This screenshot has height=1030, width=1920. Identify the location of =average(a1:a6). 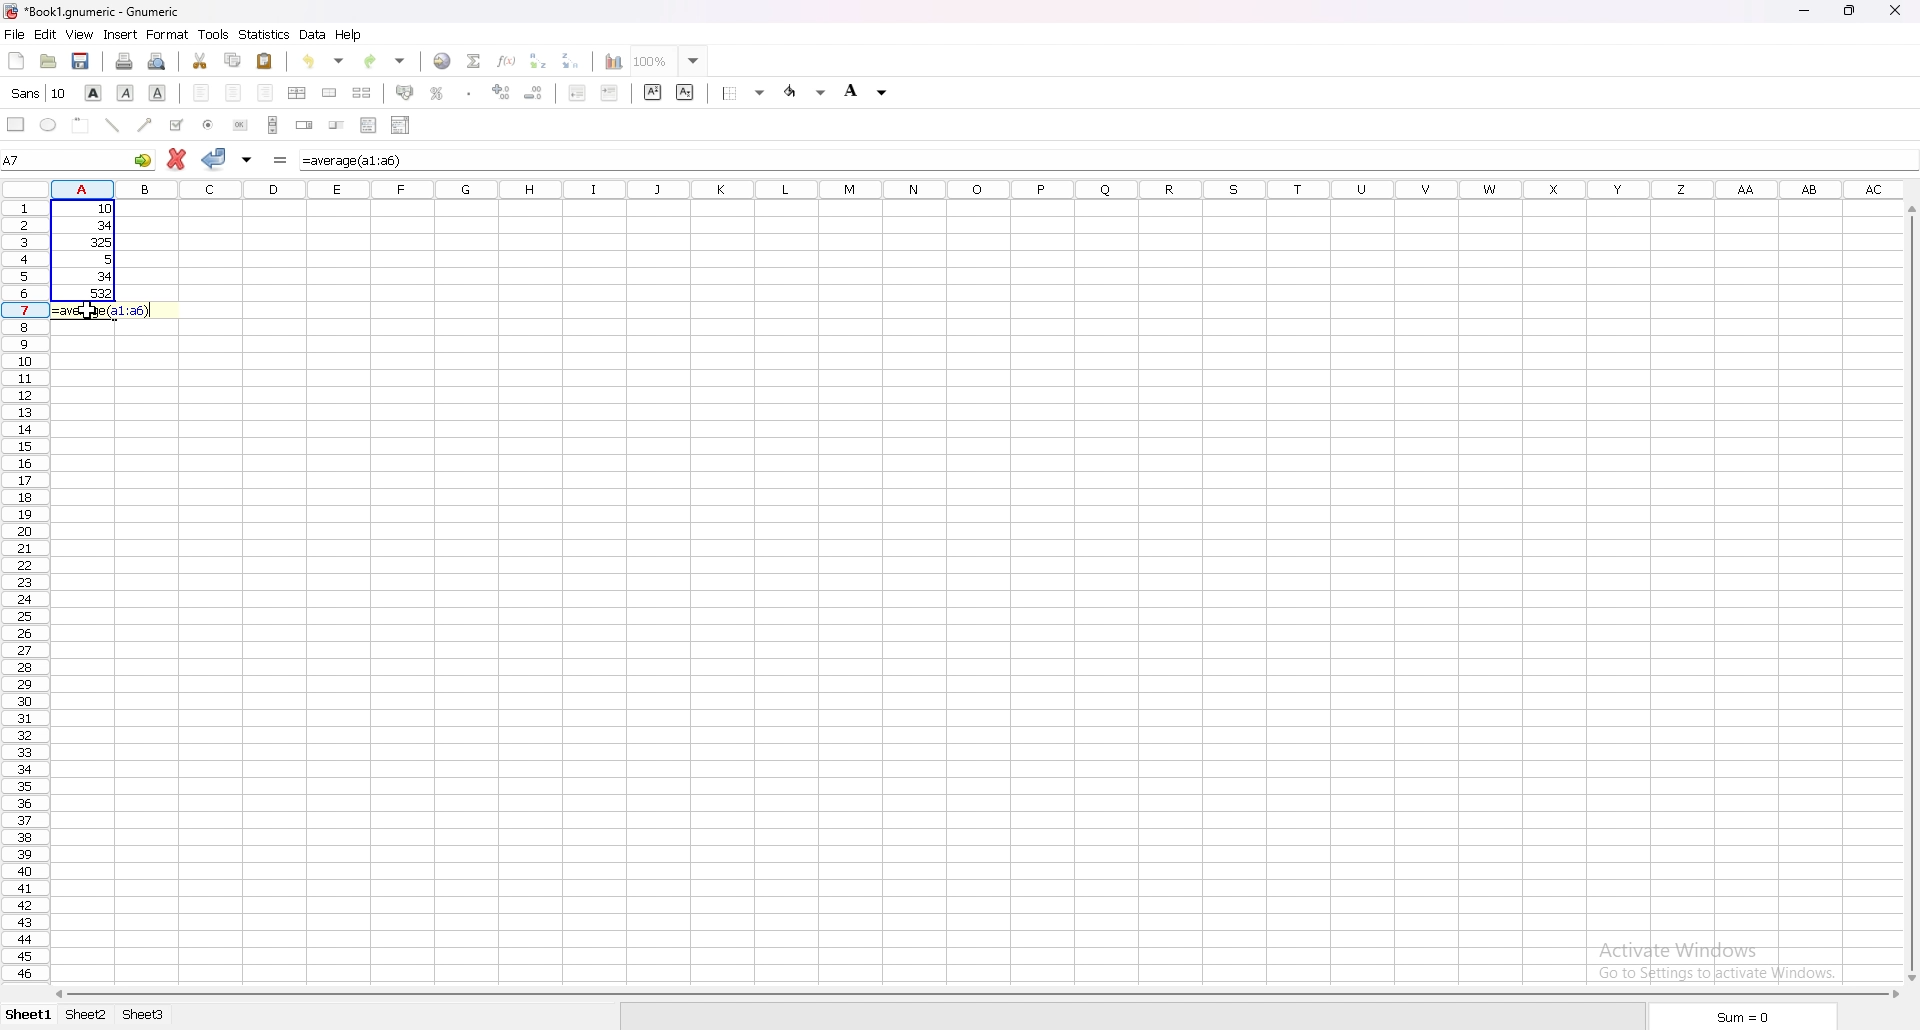
(101, 310).